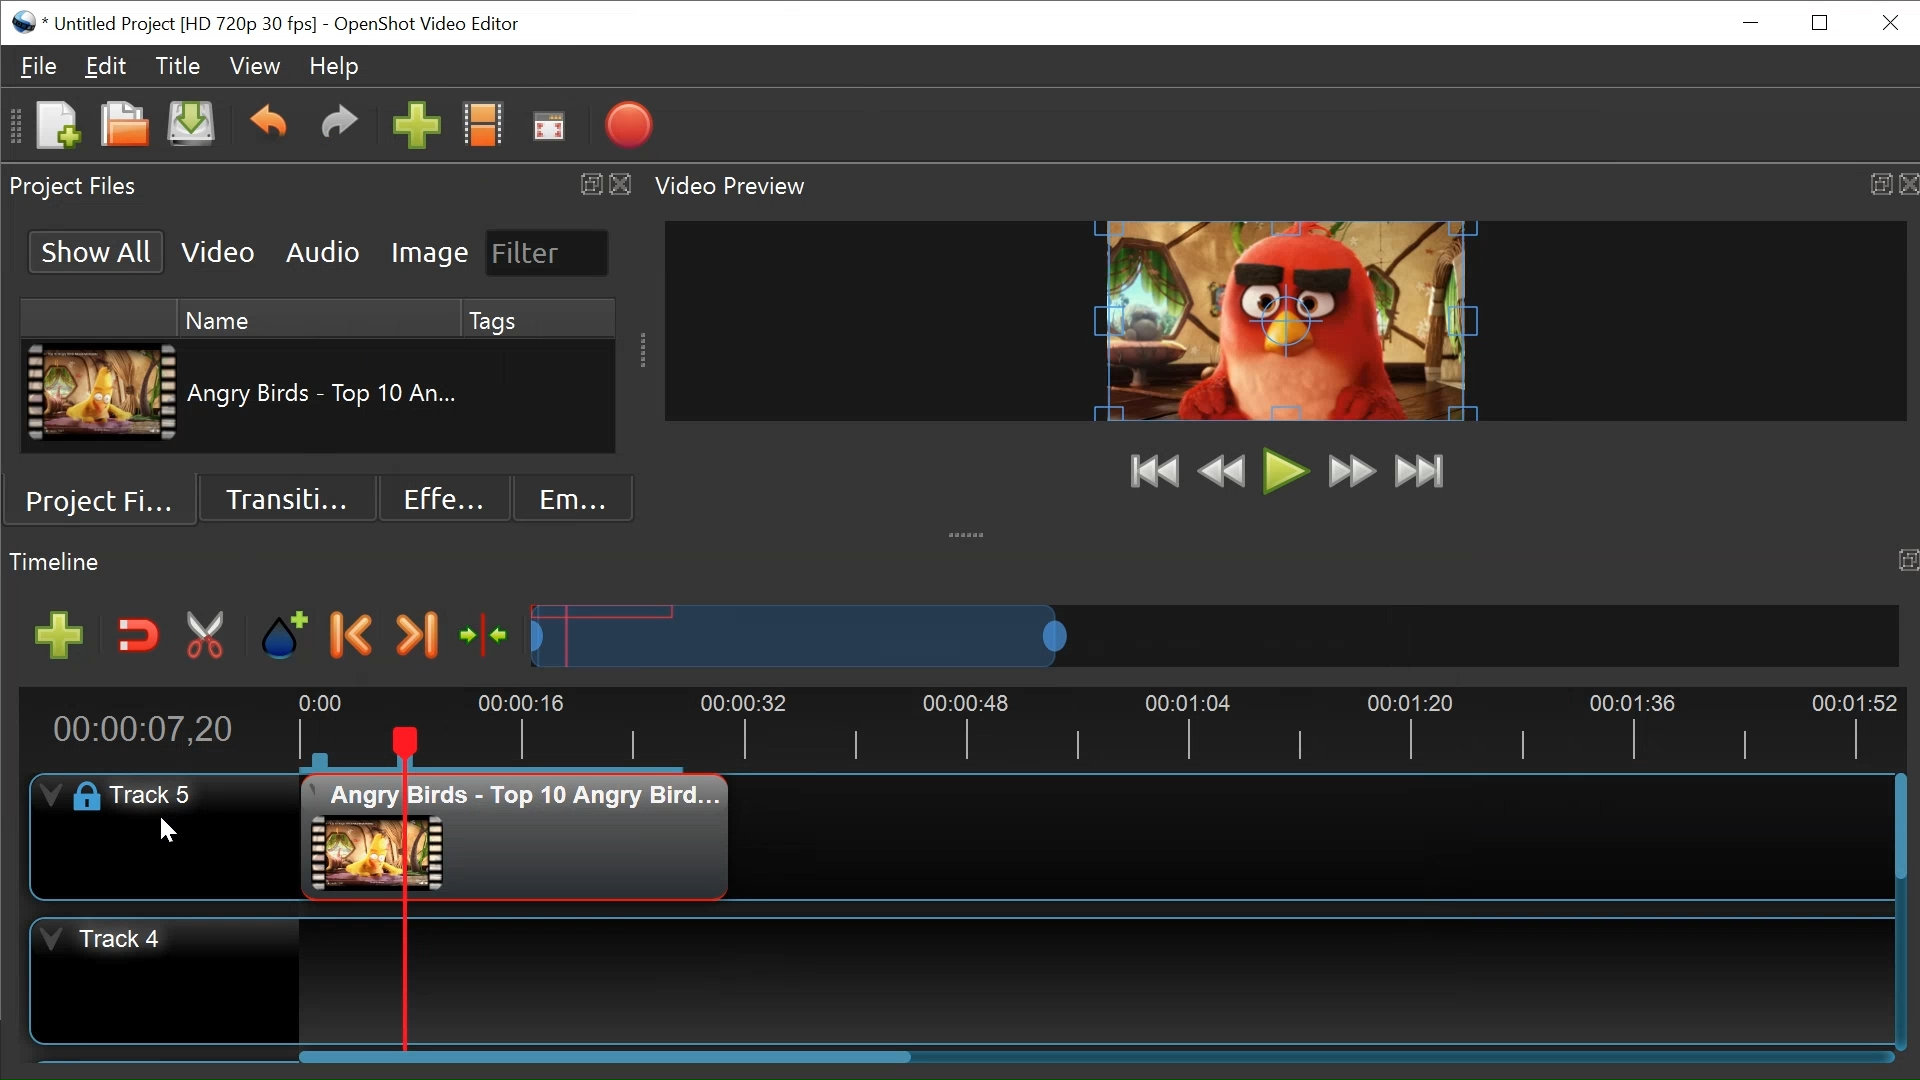  What do you see at coordinates (971, 532) in the screenshot?
I see `collapse` at bounding box center [971, 532].